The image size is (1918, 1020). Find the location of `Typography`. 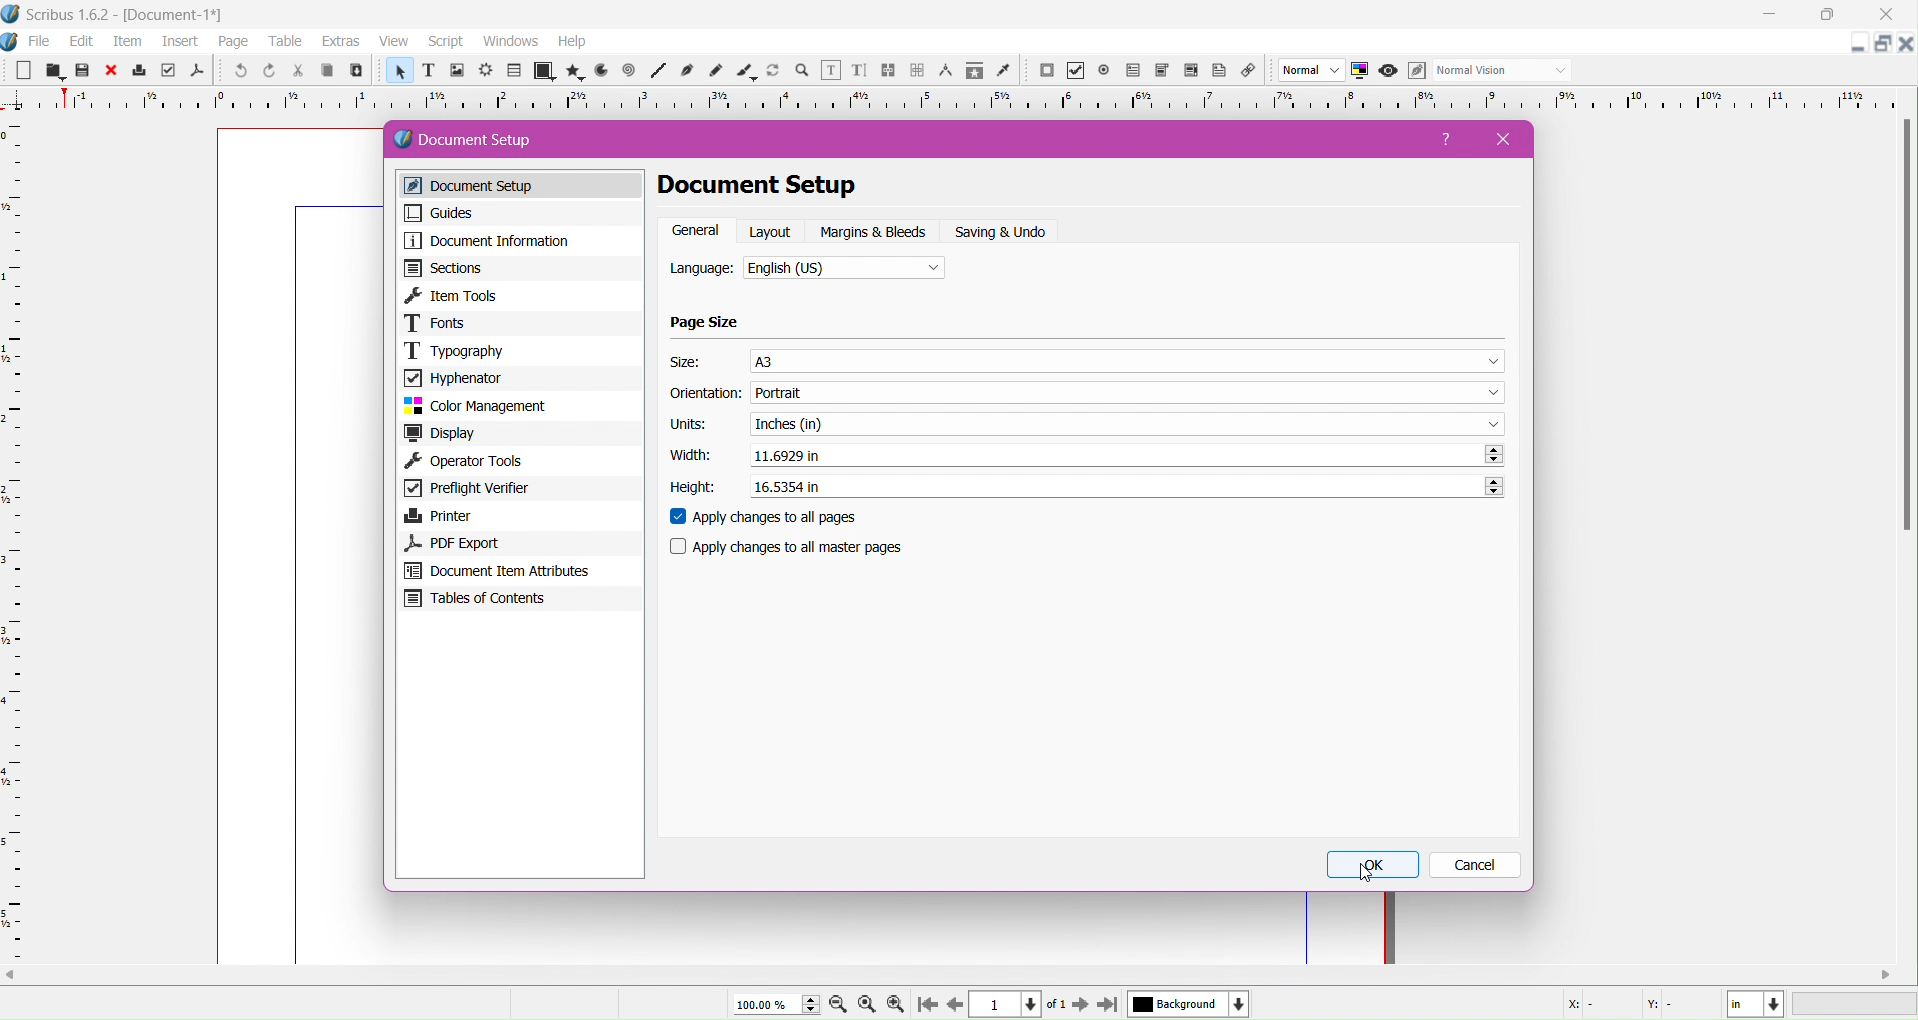

Typography is located at coordinates (521, 350).